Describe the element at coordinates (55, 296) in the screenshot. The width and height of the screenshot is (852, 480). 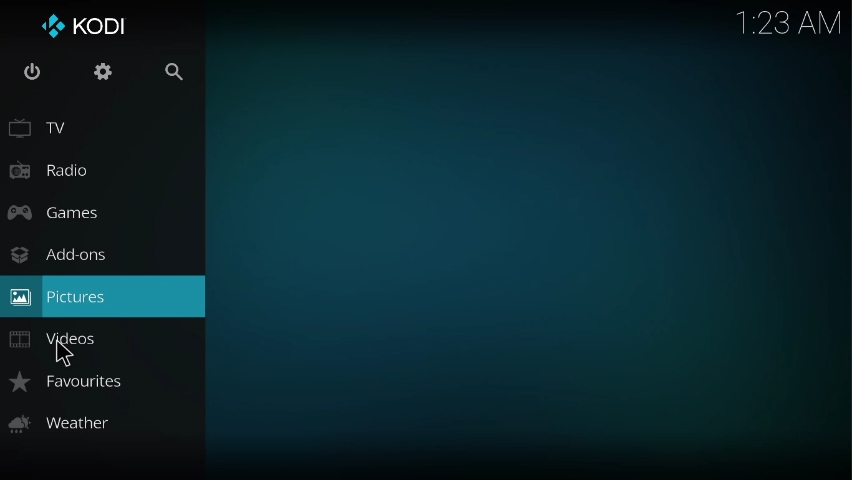
I see `pictures` at that location.